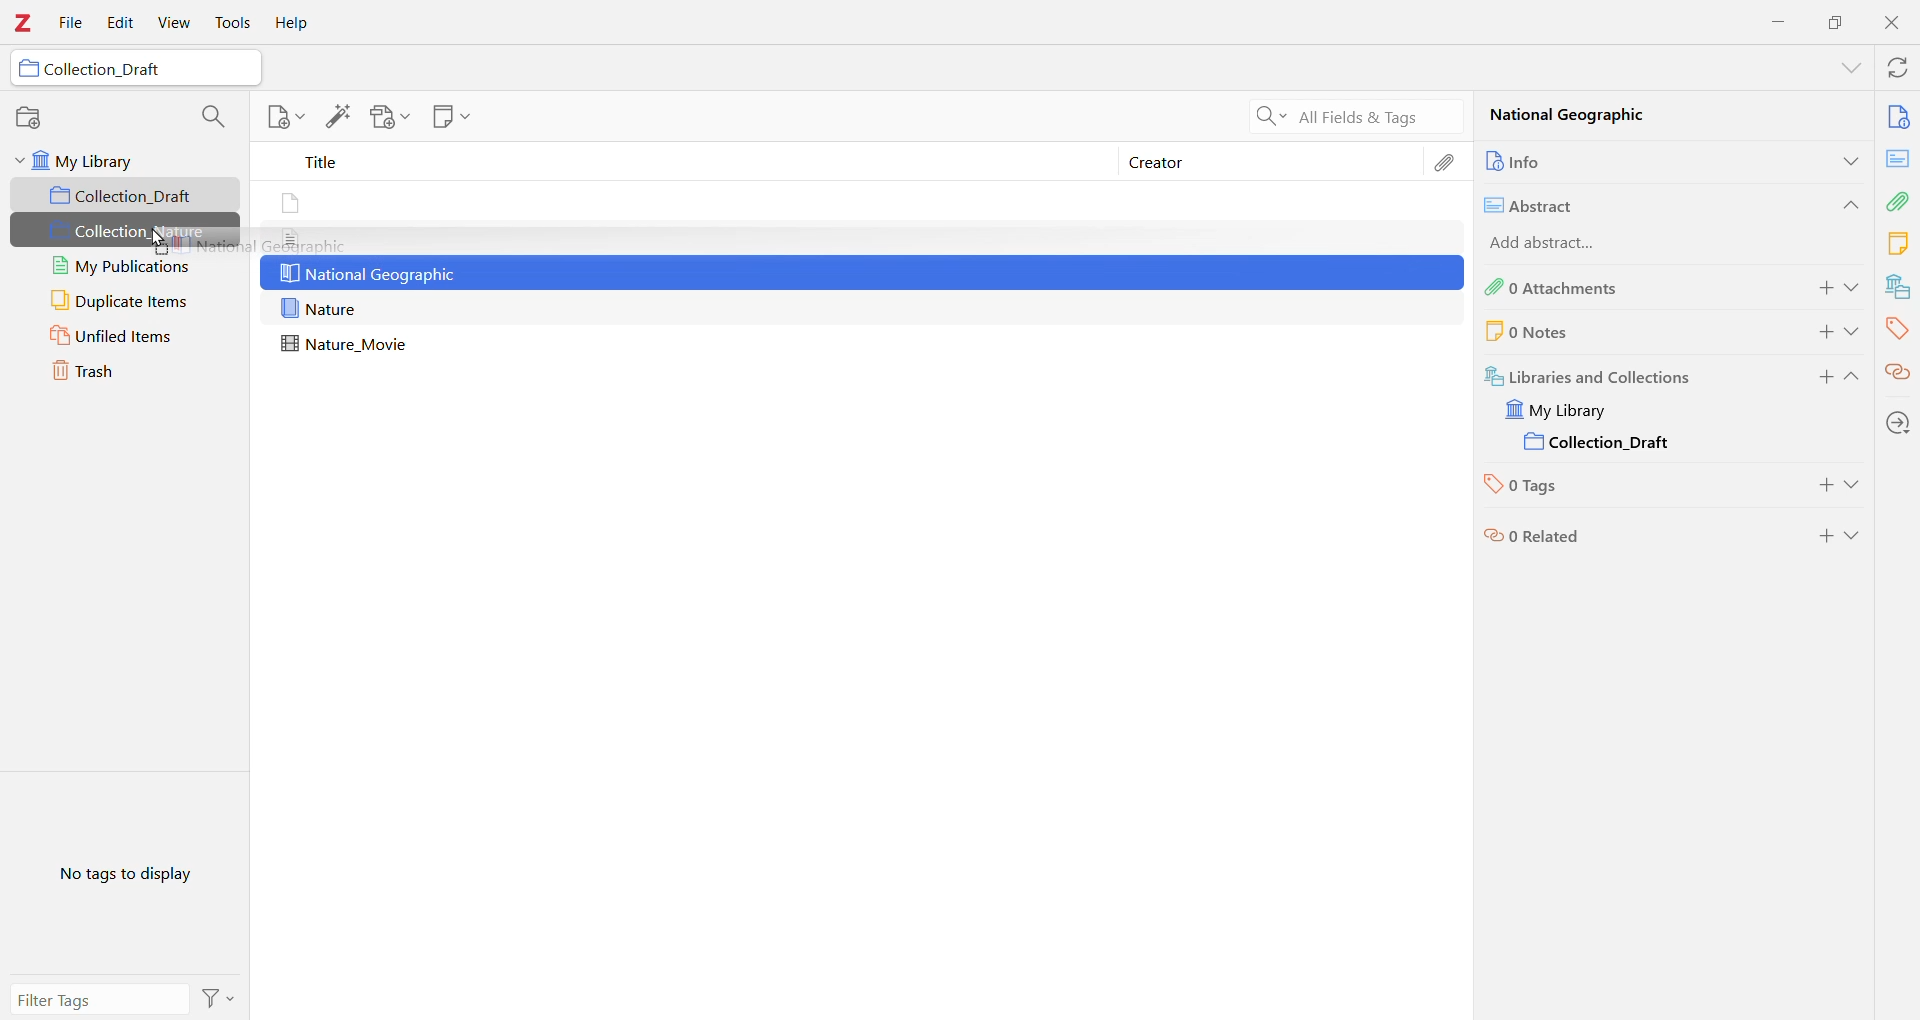  Describe the element at coordinates (218, 997) in the screenshot. I see `Actions` at that location.